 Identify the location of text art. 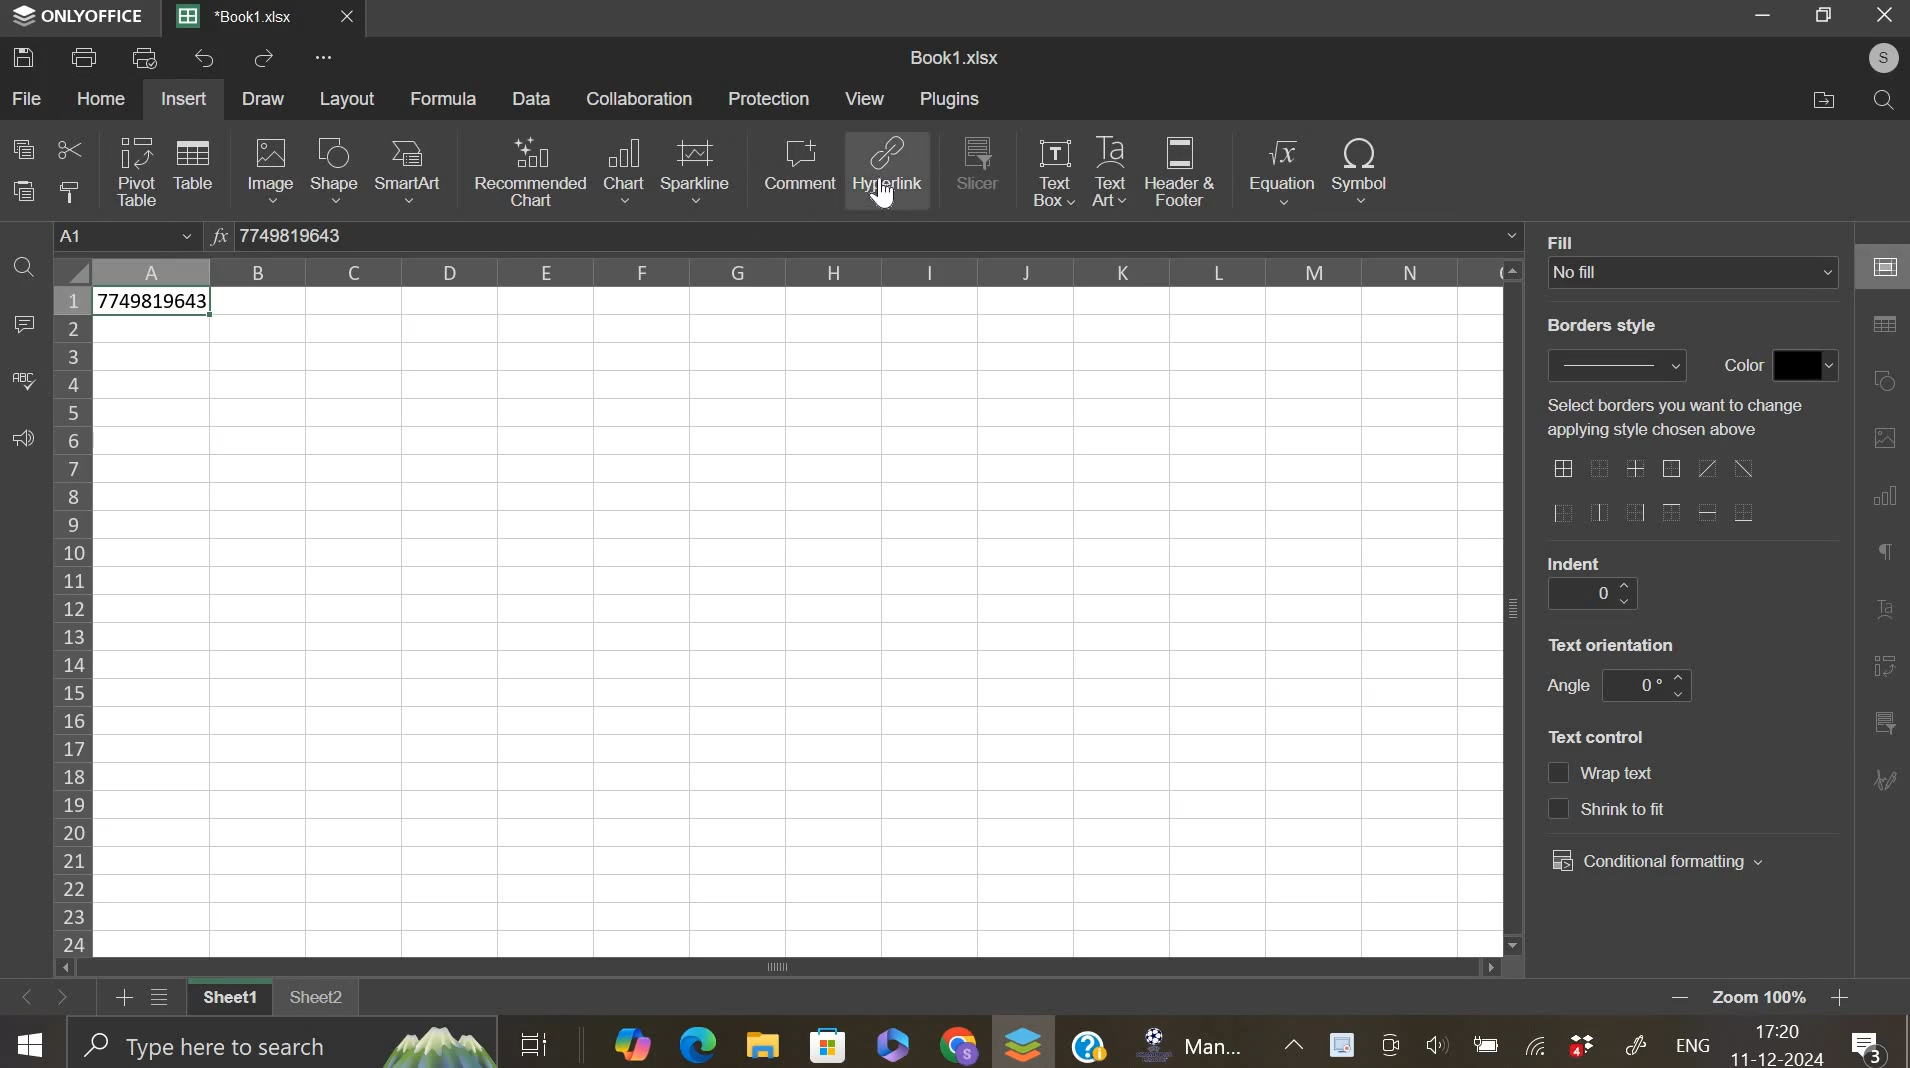
(1109, 172).